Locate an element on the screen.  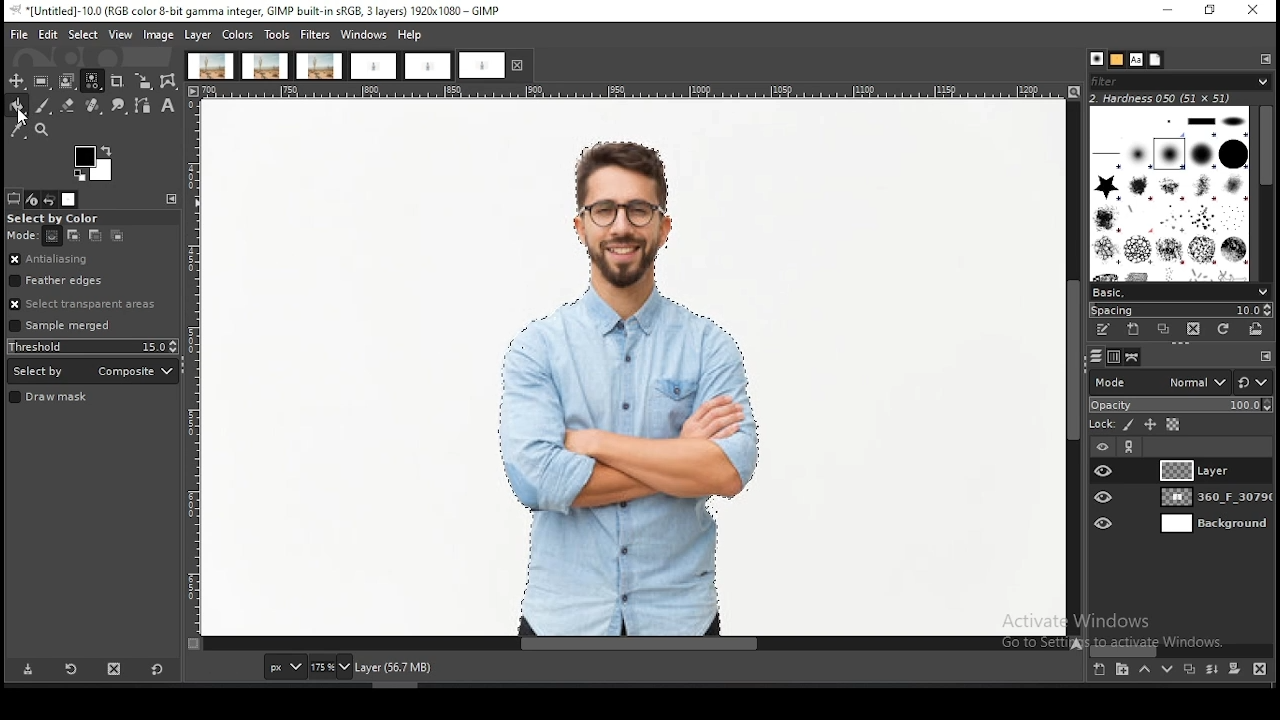
paths tool is located at coordinates (145, 107).